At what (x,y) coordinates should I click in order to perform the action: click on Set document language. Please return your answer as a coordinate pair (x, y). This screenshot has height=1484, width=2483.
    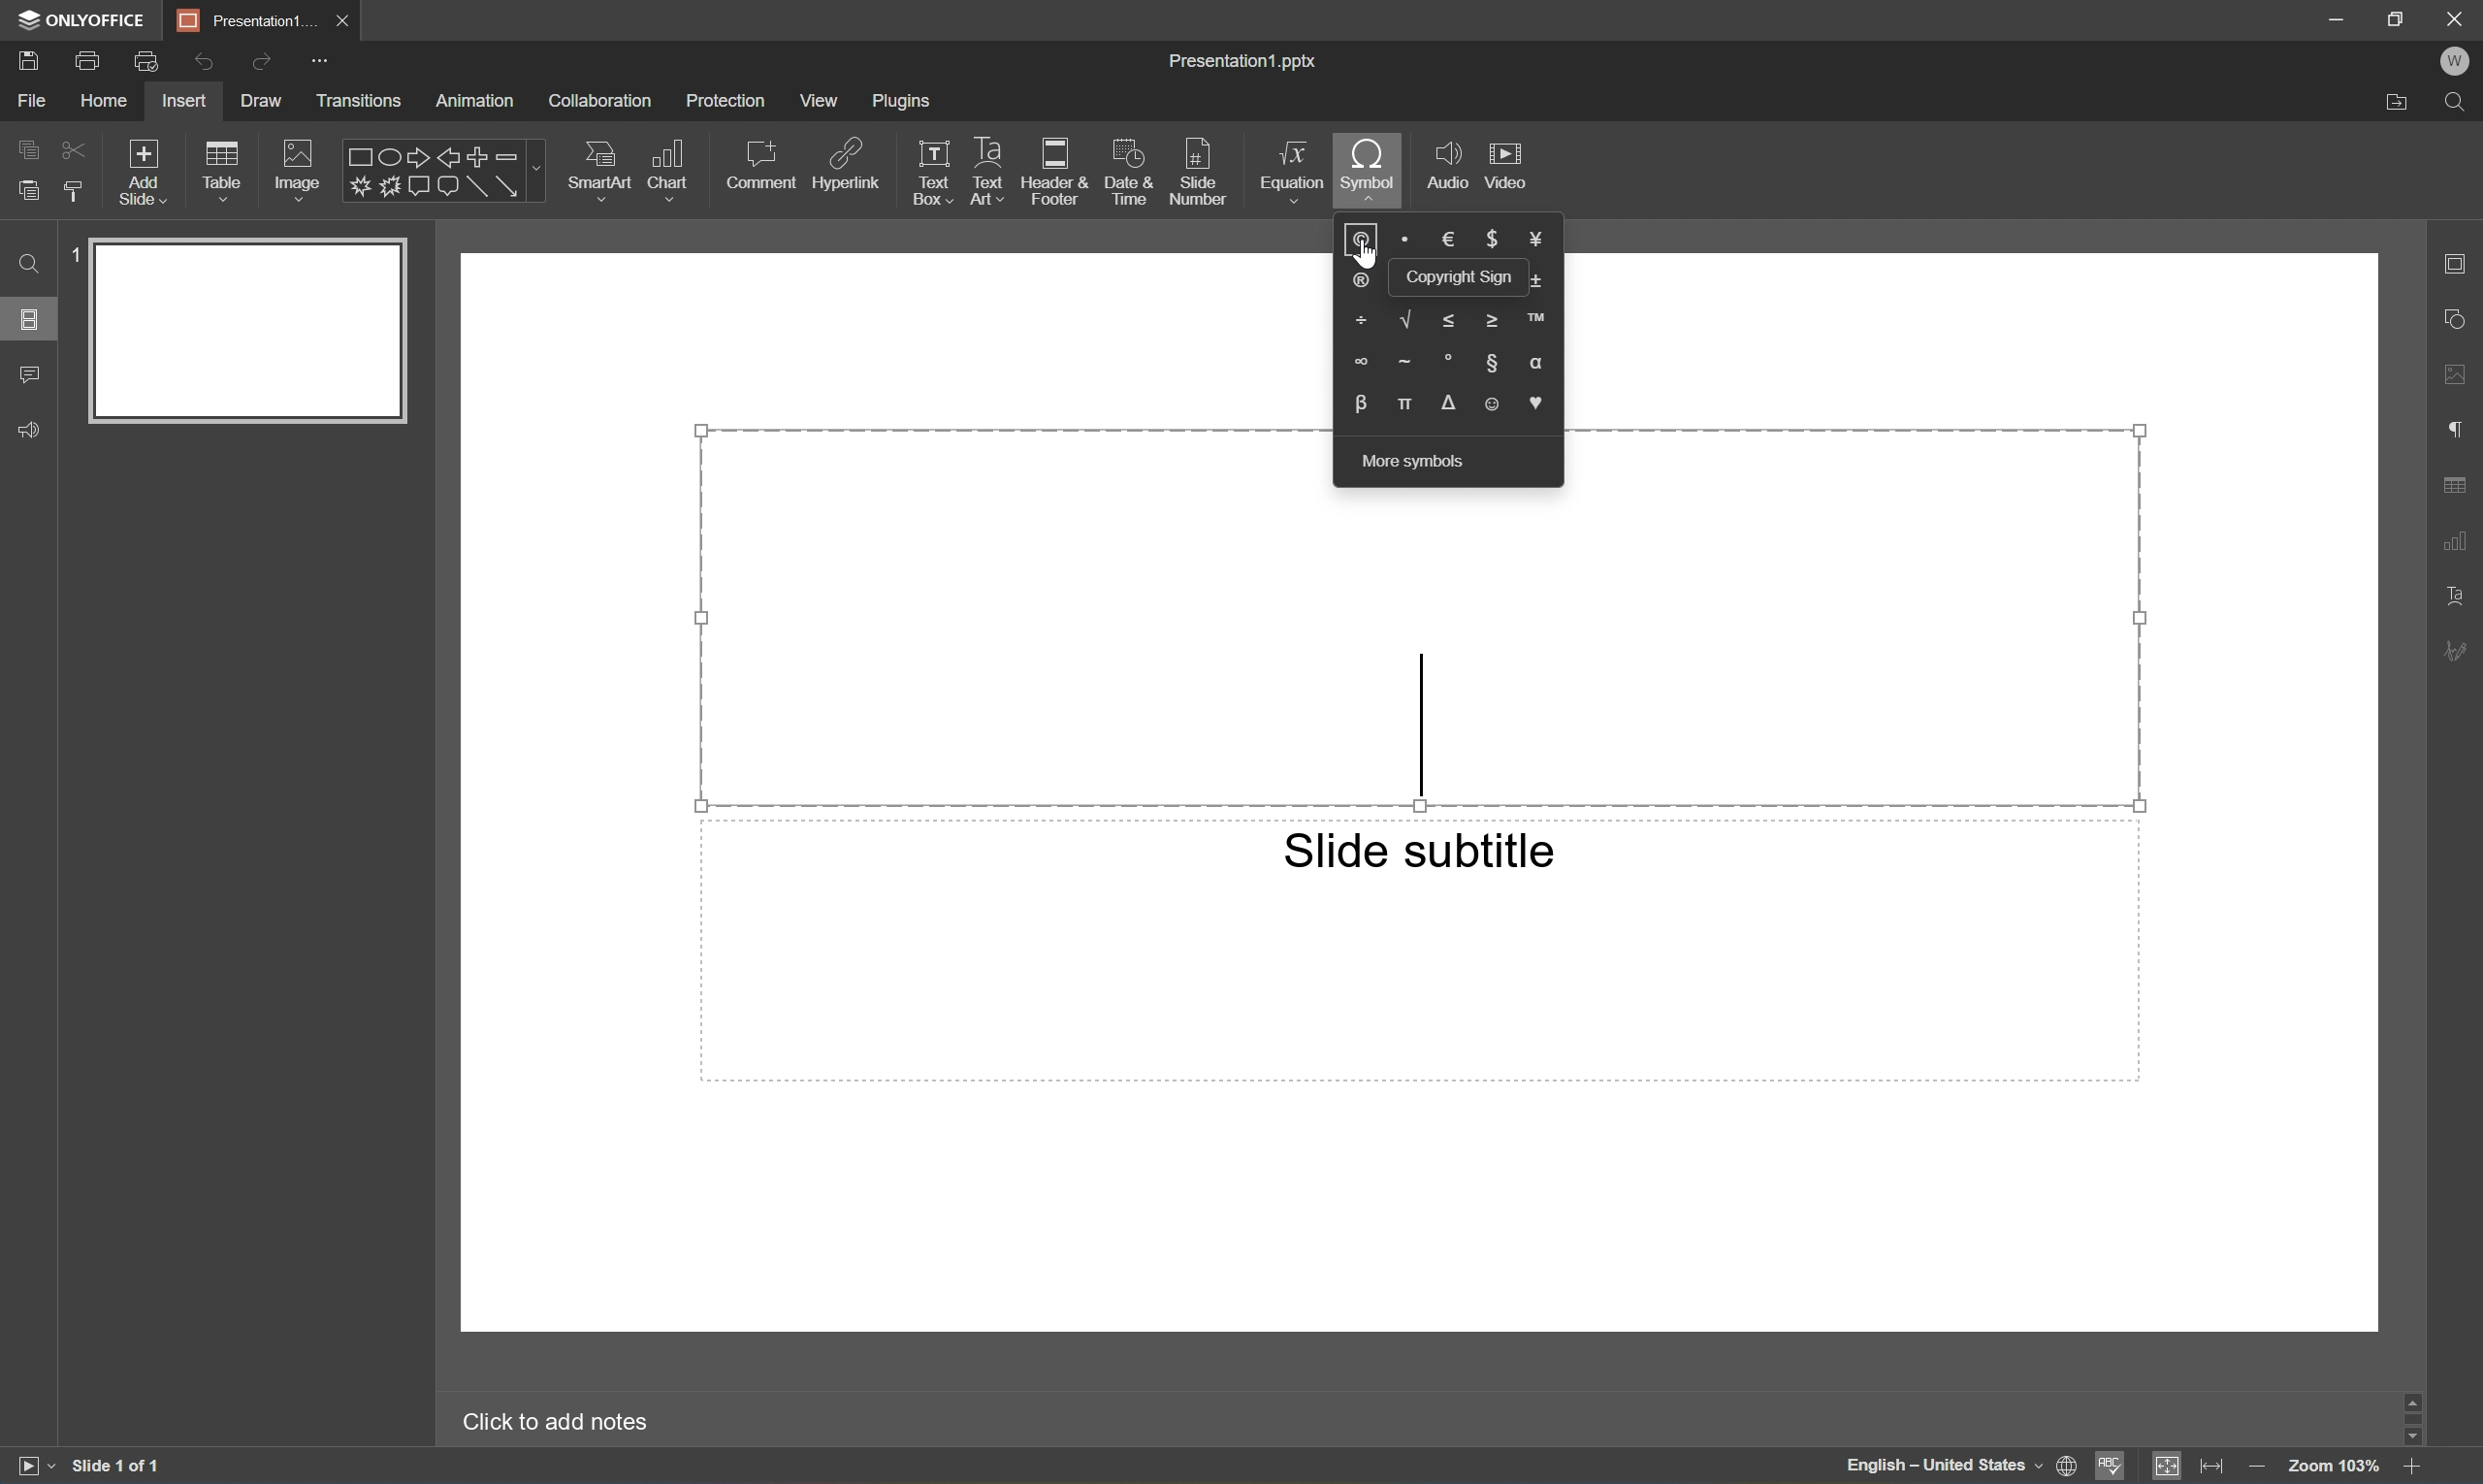
    Looking at the image, I should click on (2067, 1467).